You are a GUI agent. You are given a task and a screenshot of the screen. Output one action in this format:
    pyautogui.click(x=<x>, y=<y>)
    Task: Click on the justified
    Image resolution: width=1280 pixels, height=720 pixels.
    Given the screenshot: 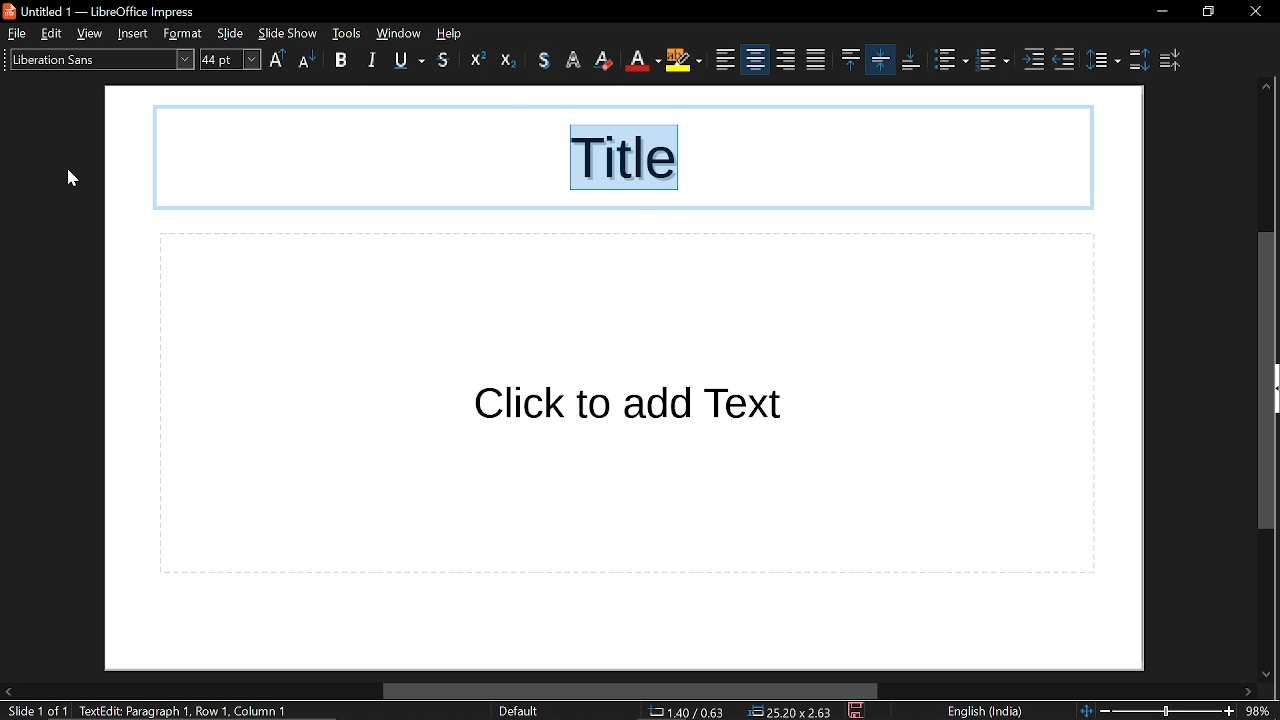 What is the action you would take?
    pyautogui.click(x=786, y=60)
    